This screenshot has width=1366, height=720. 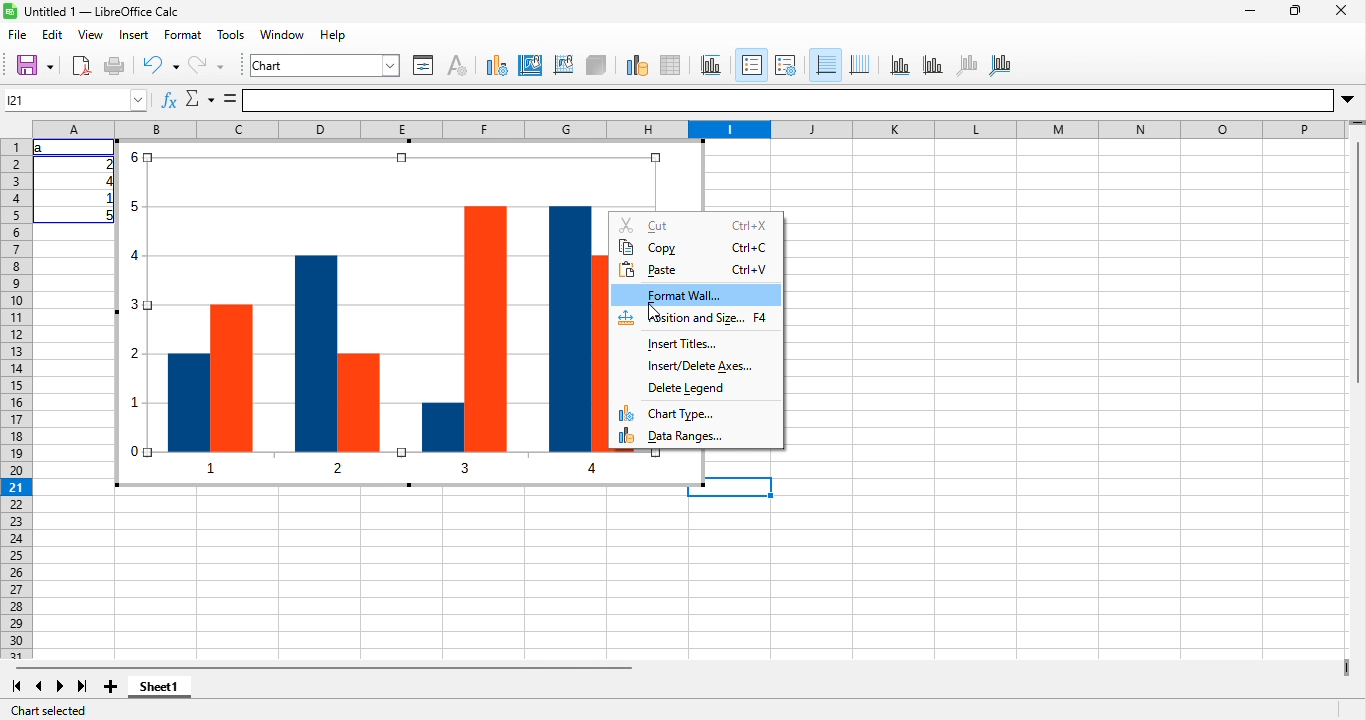 What do you see at coordinates (637, 67) in the screenshot?
I see `data range` at bounding box center [637, 67].